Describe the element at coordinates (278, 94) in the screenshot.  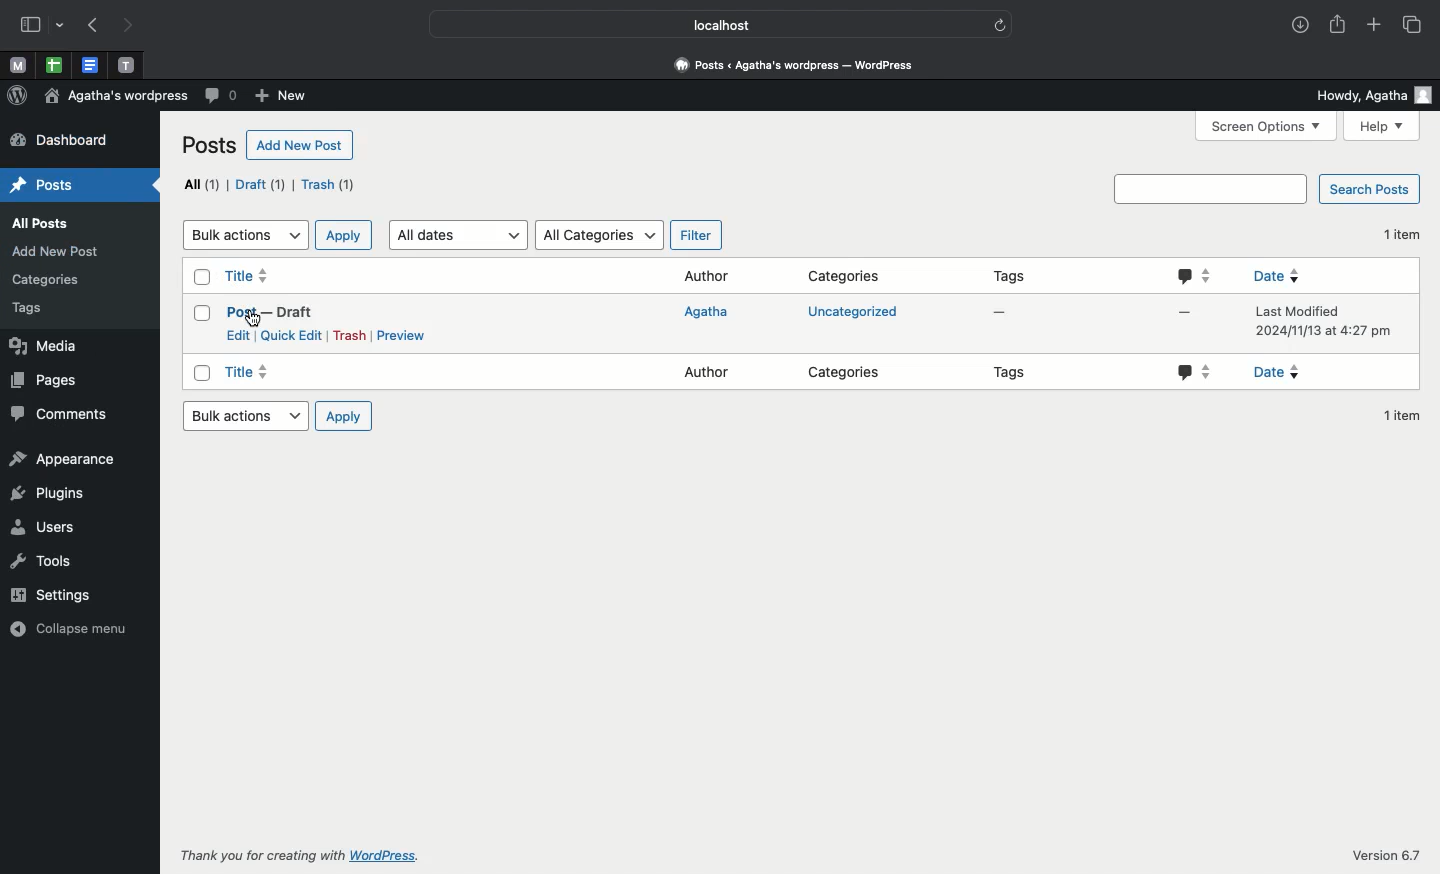
I see `New` at that location.